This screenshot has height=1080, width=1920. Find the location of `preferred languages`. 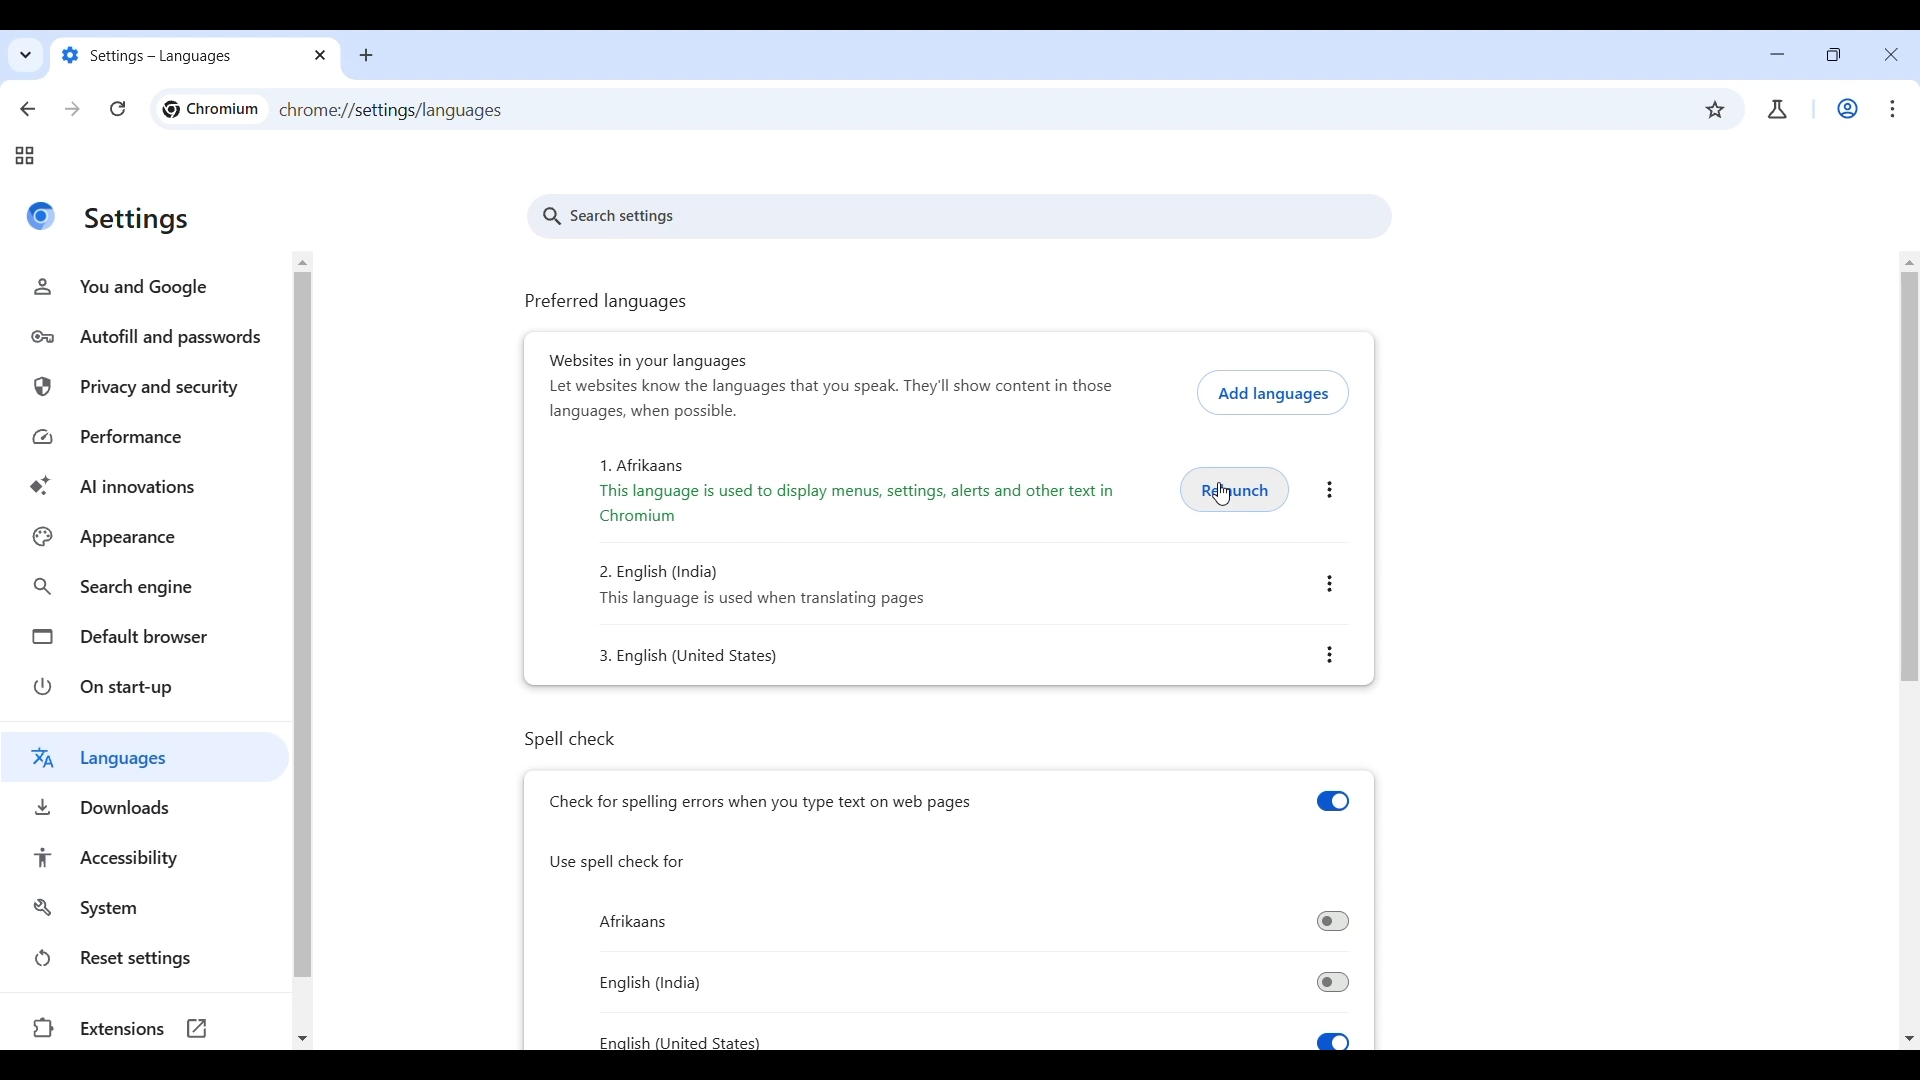

preferred languages is located at coordinates (607, 303).